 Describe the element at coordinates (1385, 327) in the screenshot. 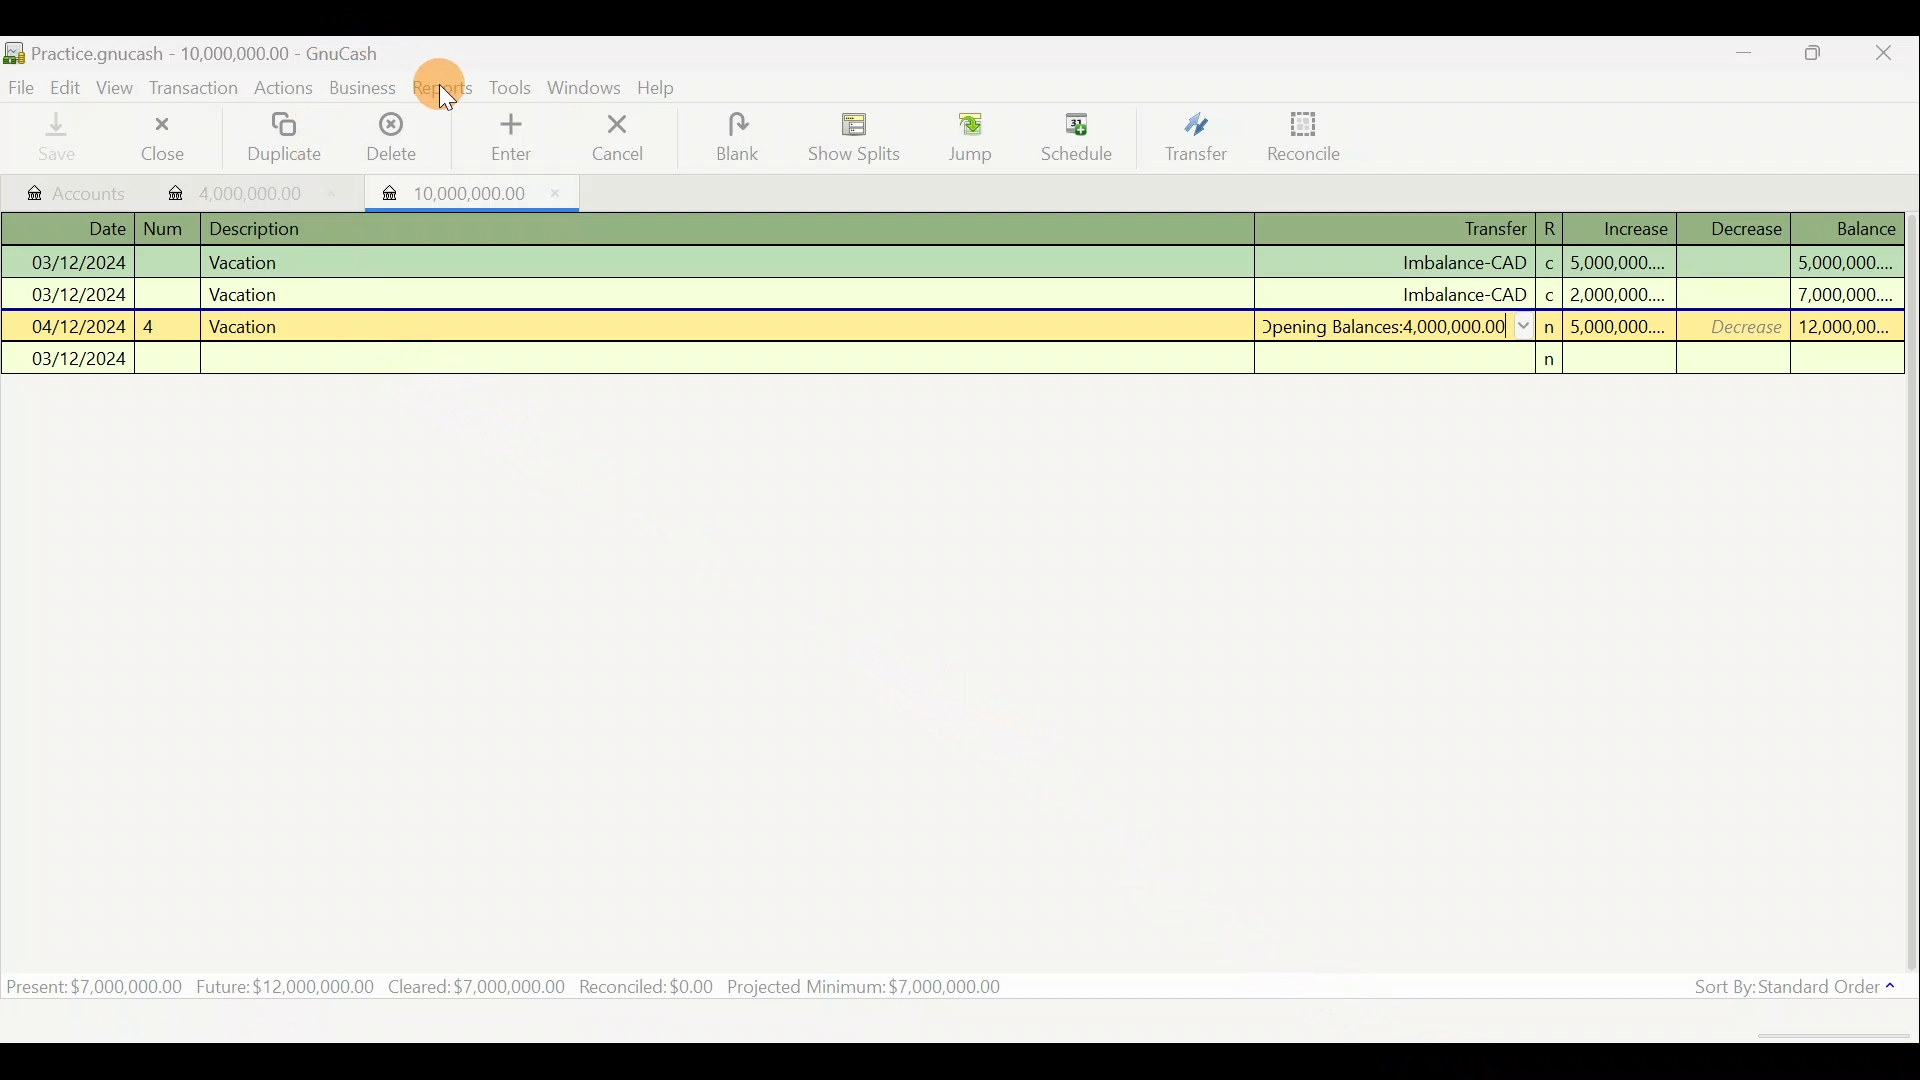

I see `Opening Balances:4 000 000.00` at that location.